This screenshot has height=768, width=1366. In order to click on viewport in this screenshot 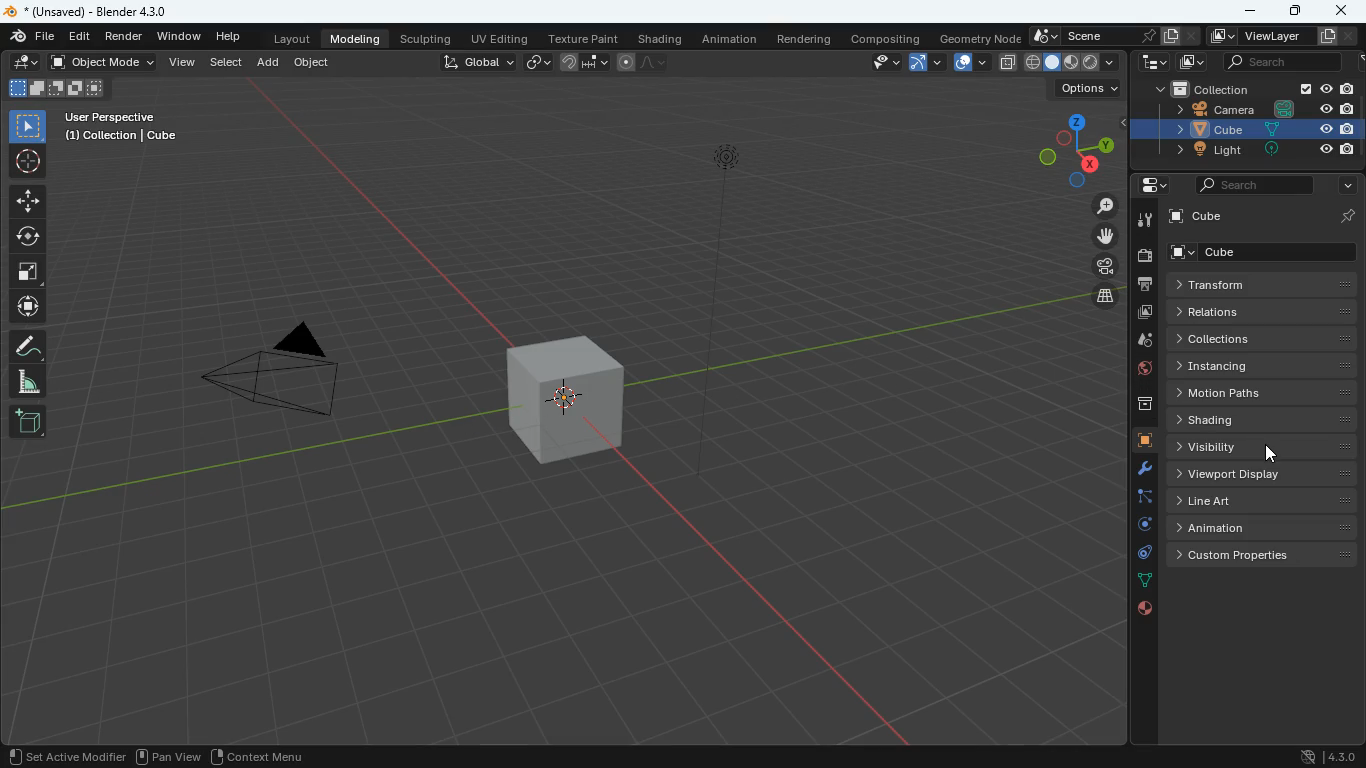, I will do `click(1263, 473)`.